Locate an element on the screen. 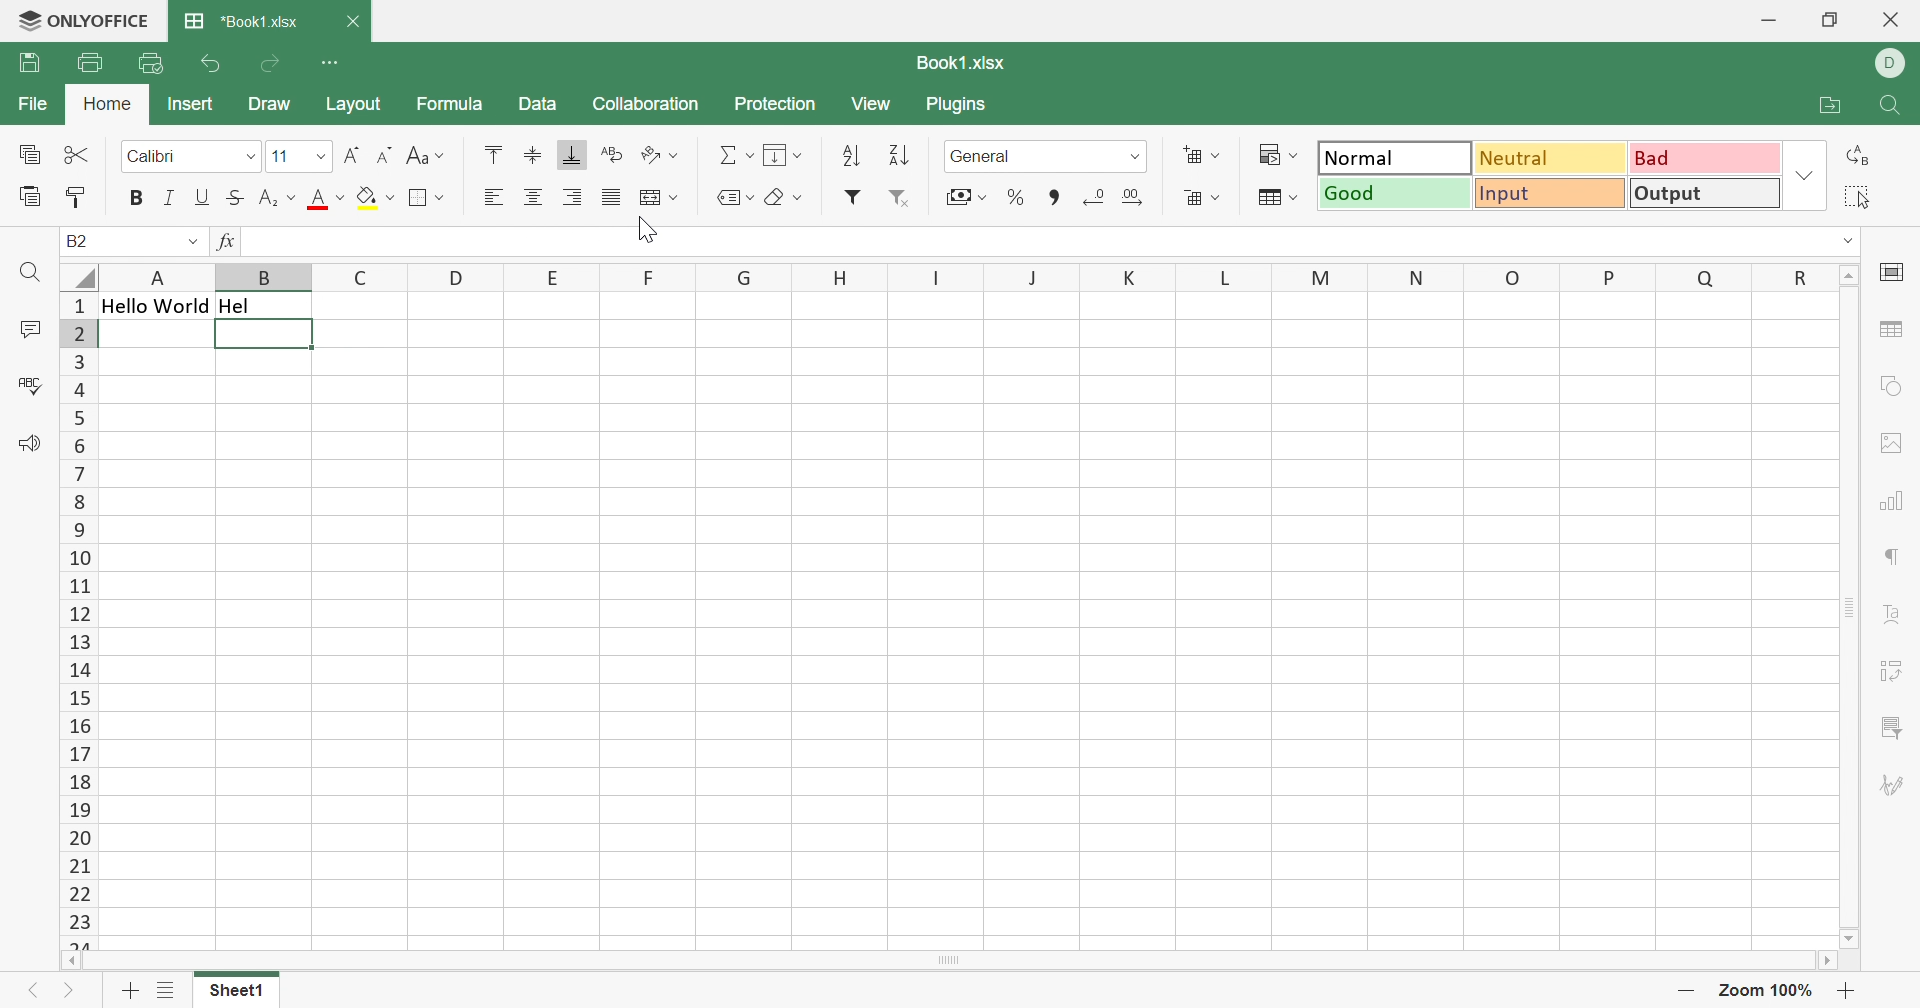 Image resolution: width=1920 pixels, height=1008 pixels. Find is located at coordinates (1896, 107).